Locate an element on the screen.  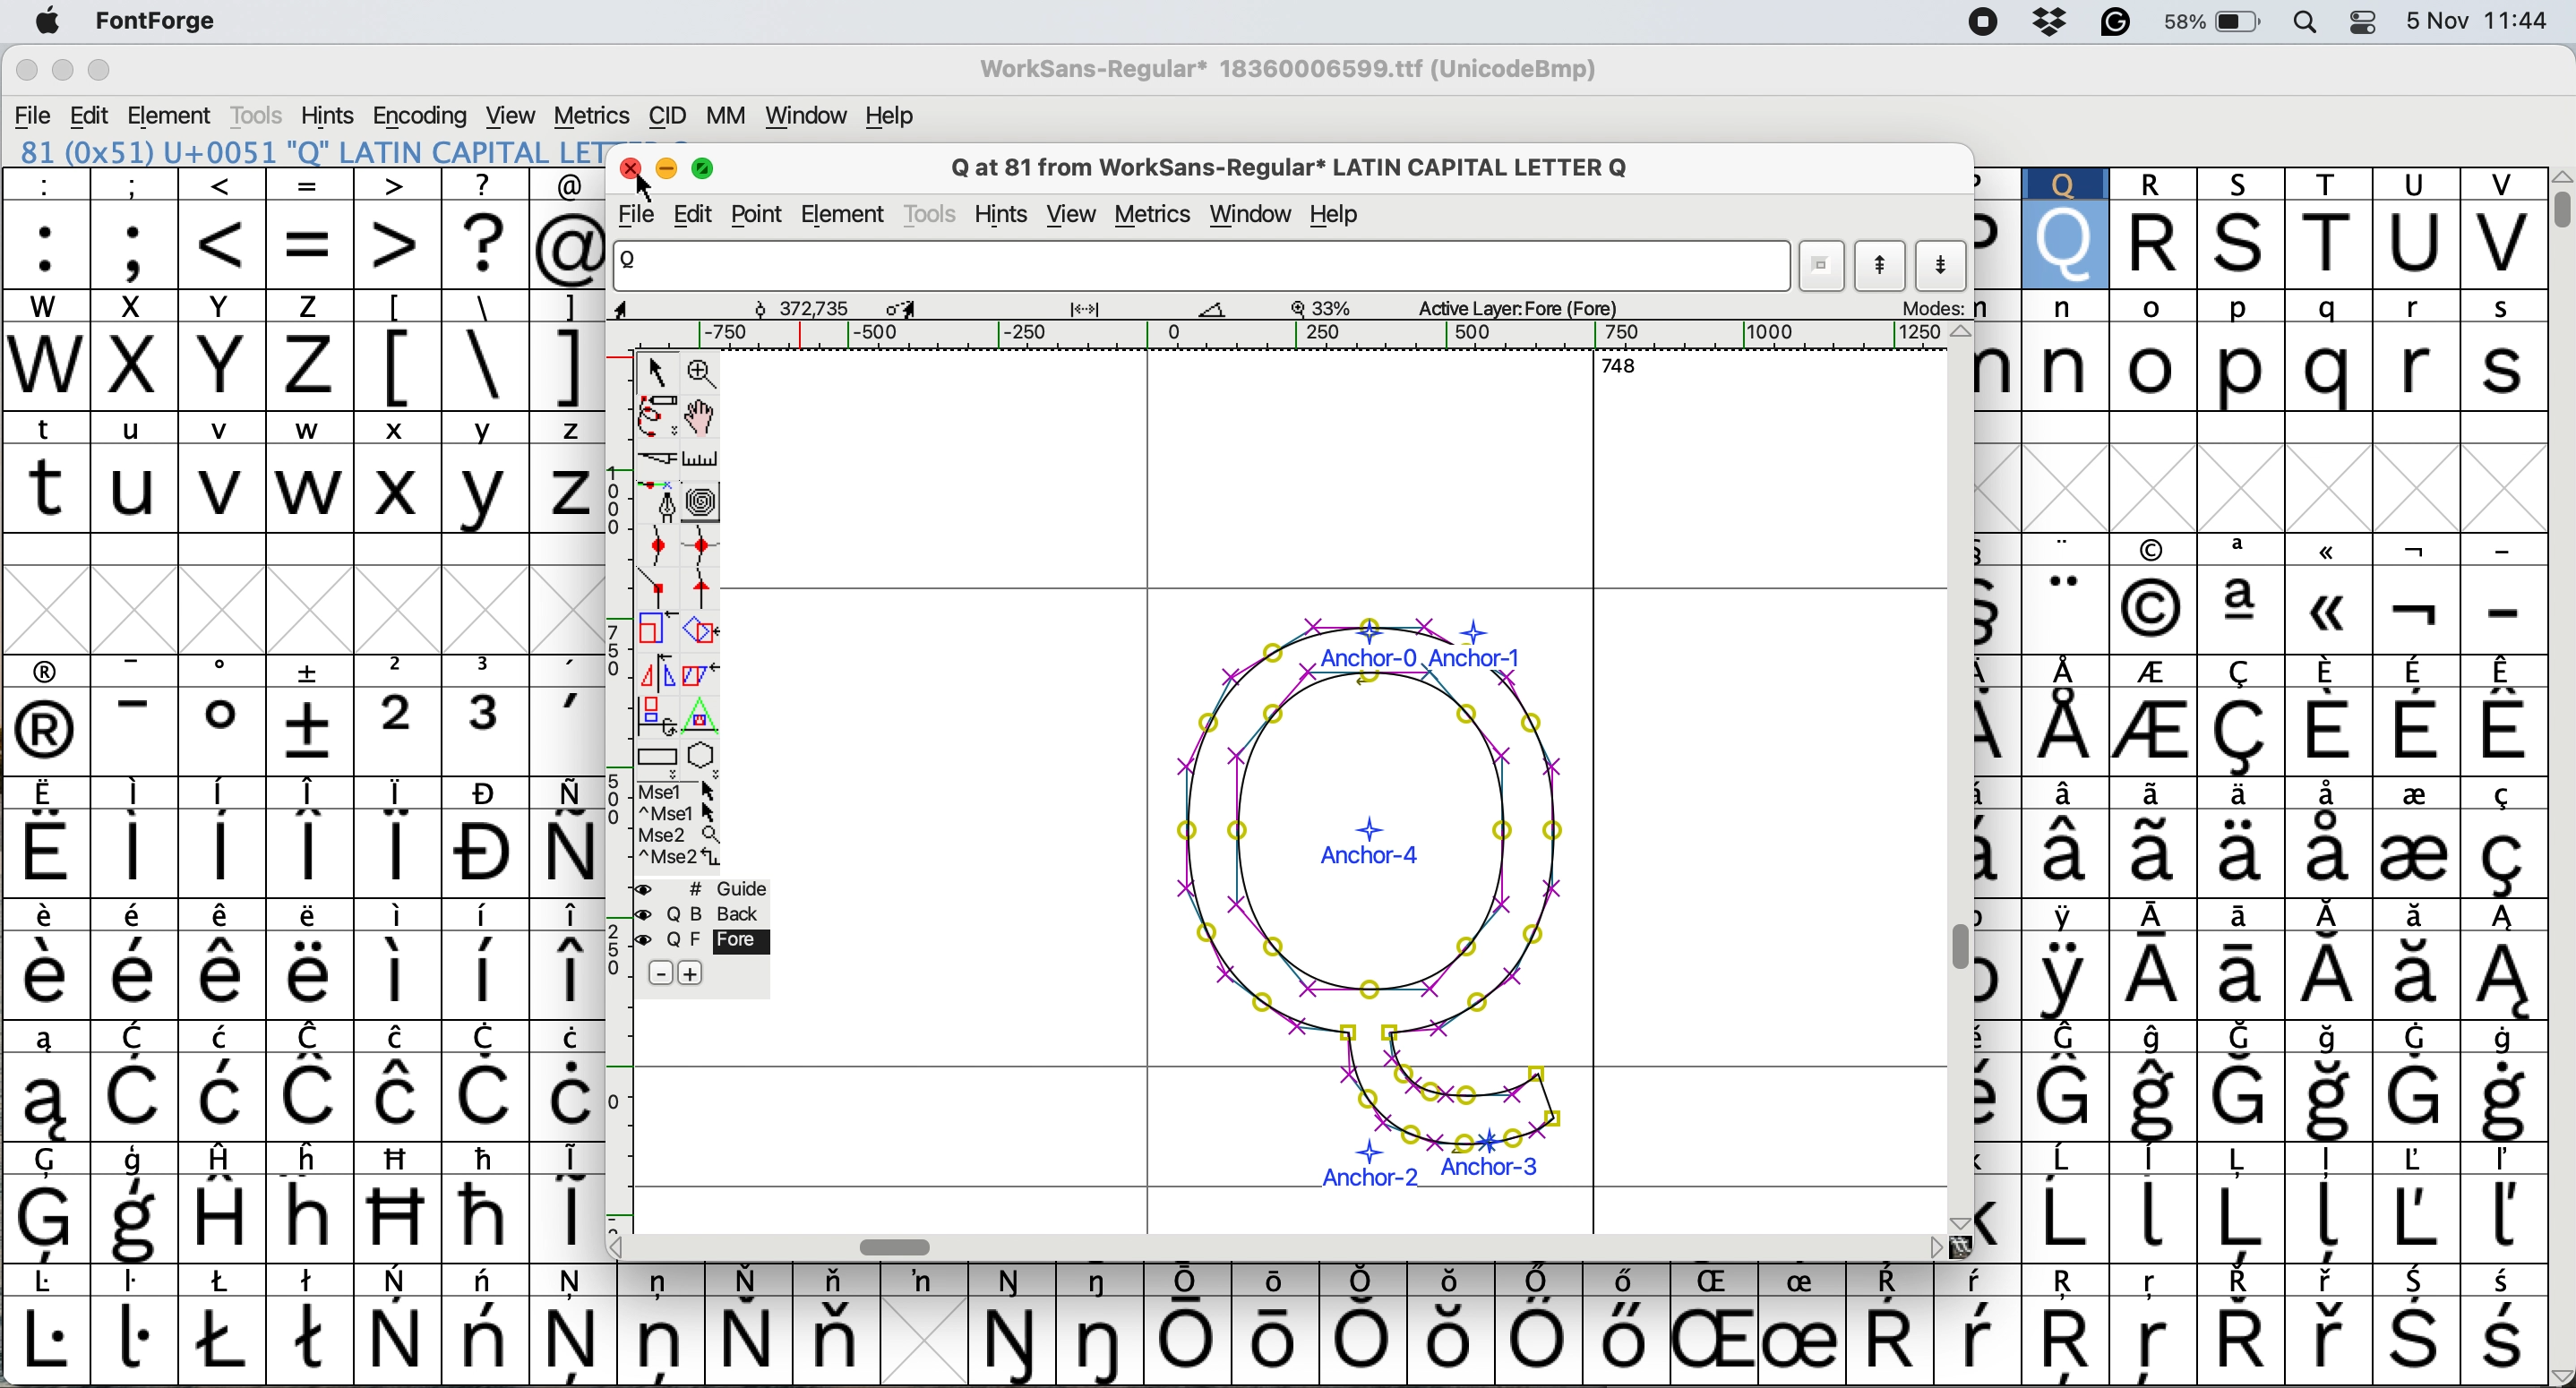
file is located at coordinates (35, 115).